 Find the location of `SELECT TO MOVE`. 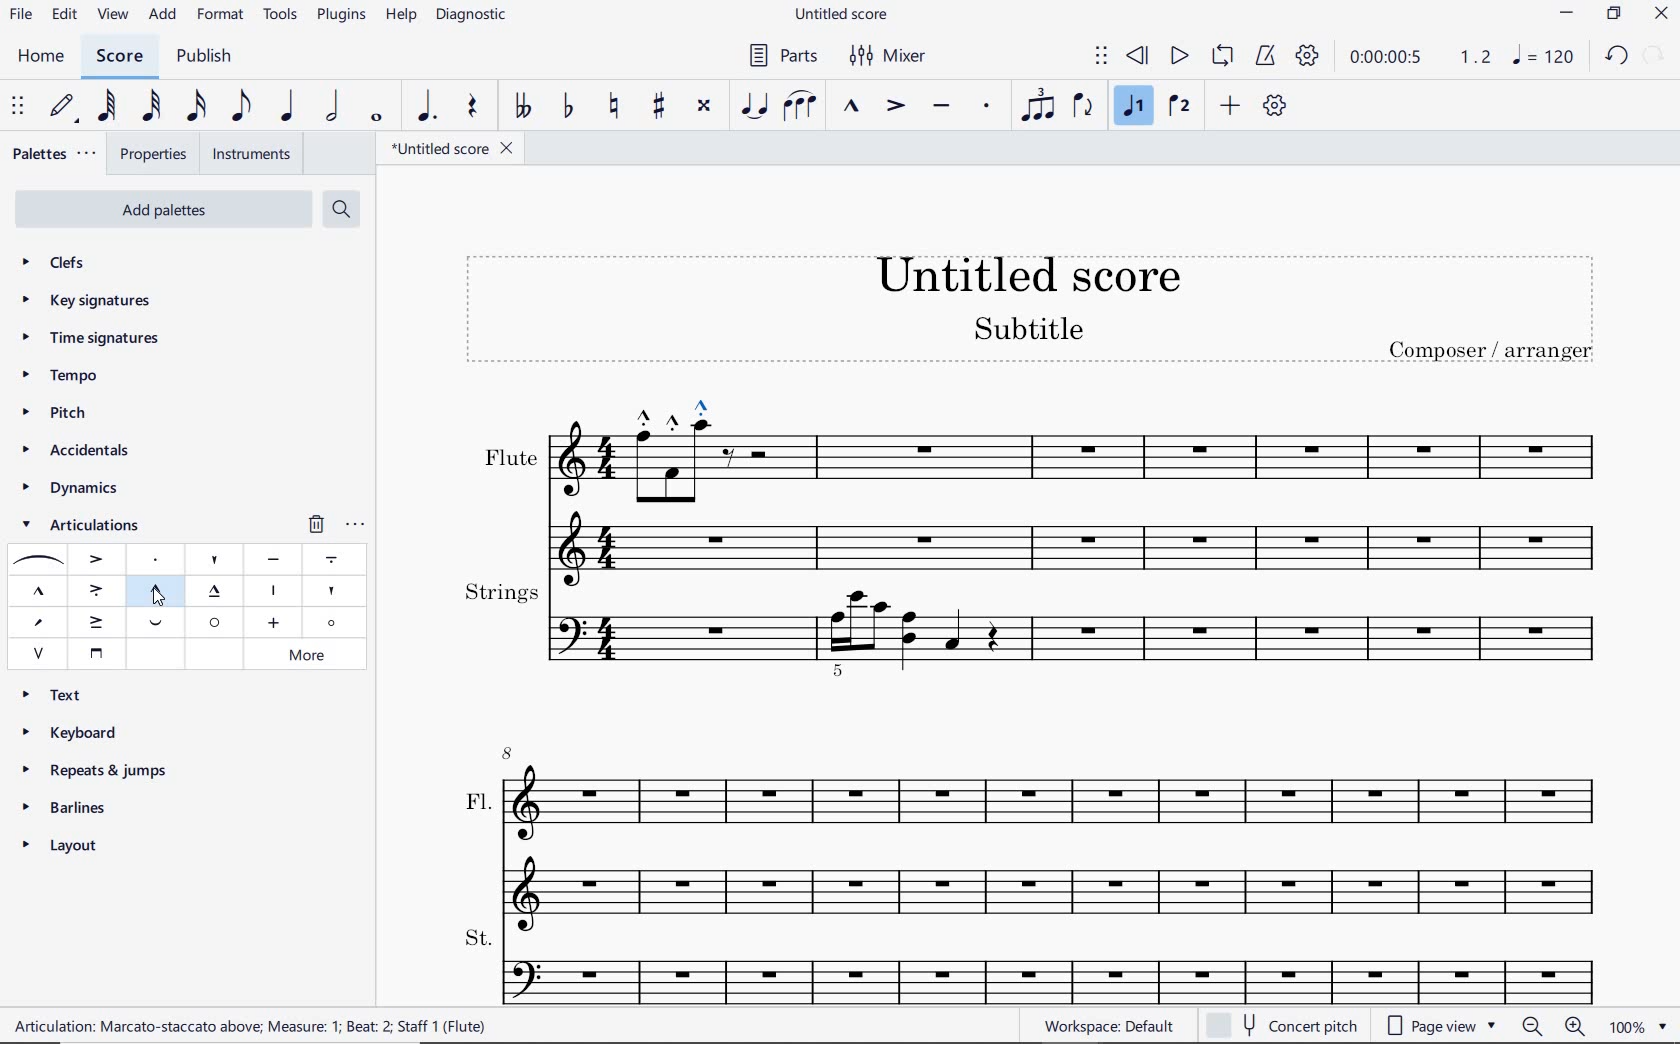

SELECT TO MOVE is located at coordinates (1102, 57).